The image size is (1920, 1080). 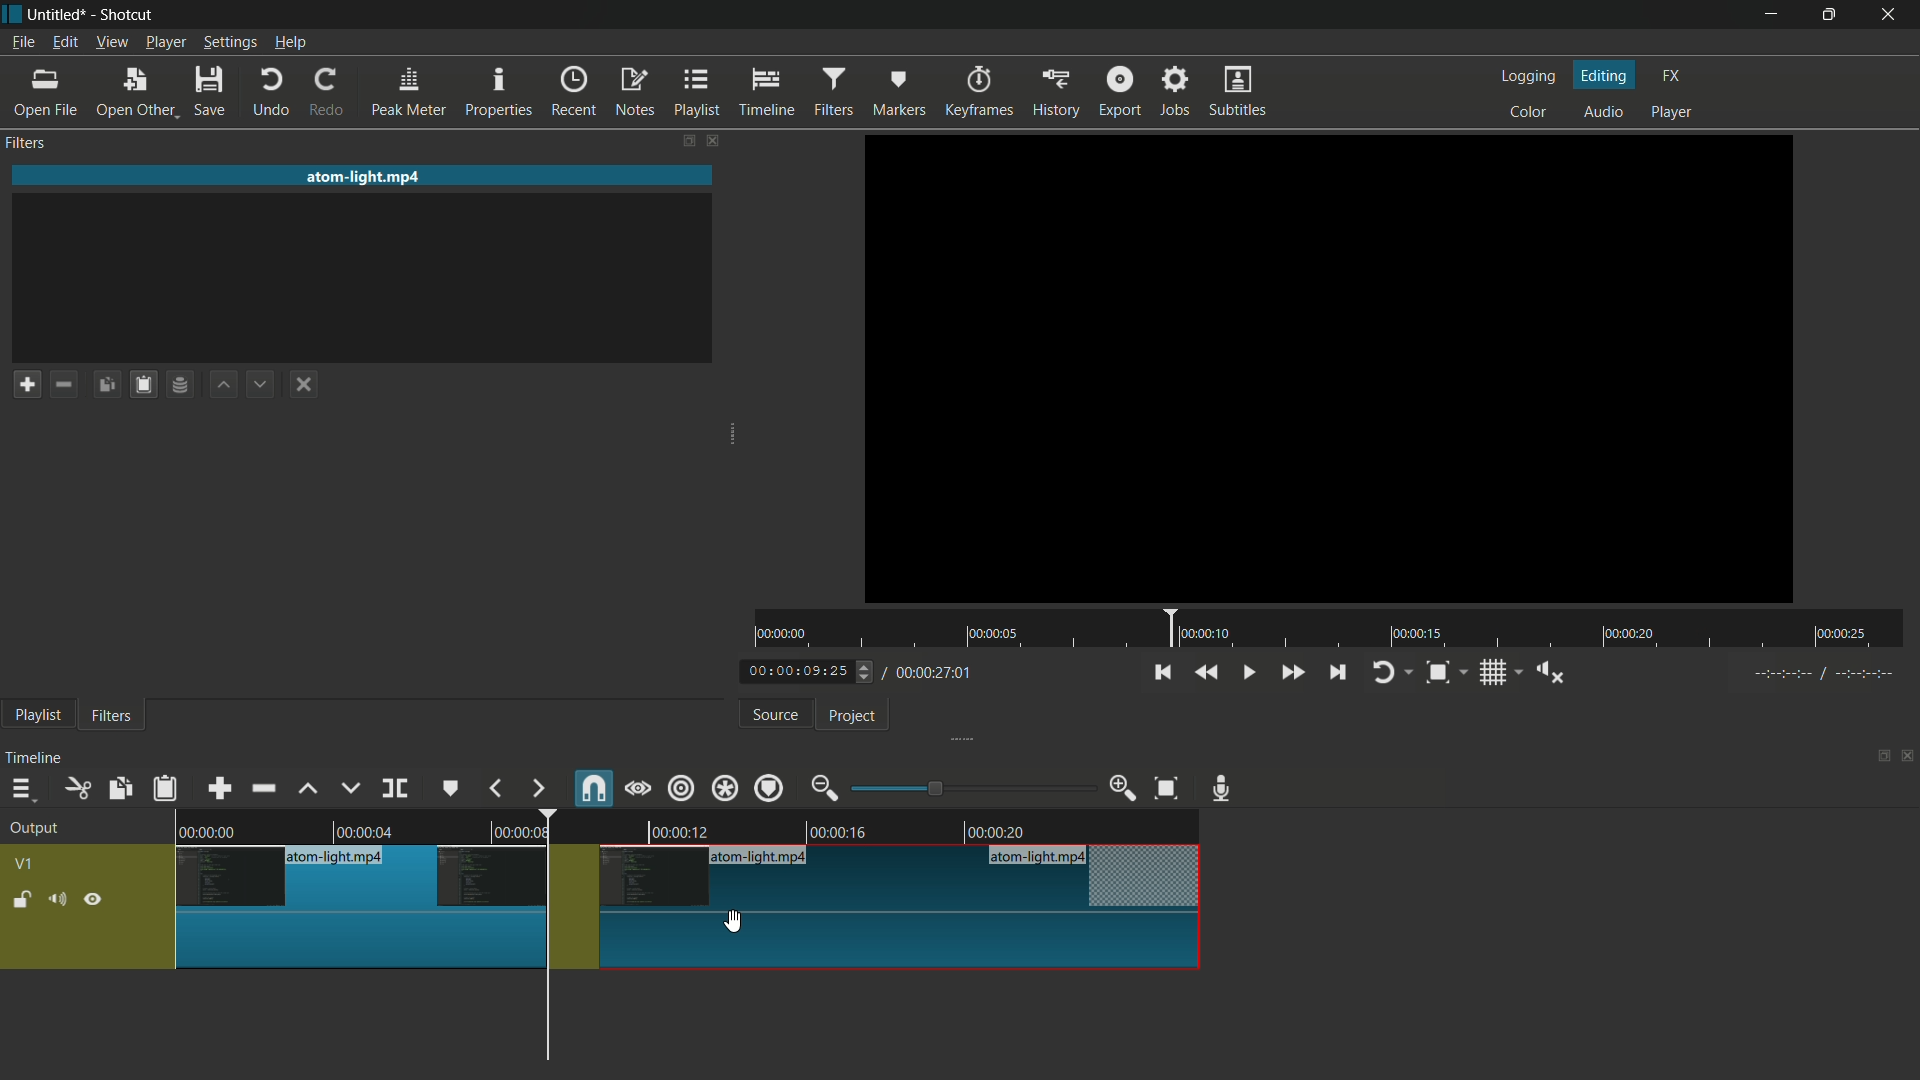 What do you see at coordinates (899, 93) in the screenshot?
I see `markers` at bounding box center [899, 93].